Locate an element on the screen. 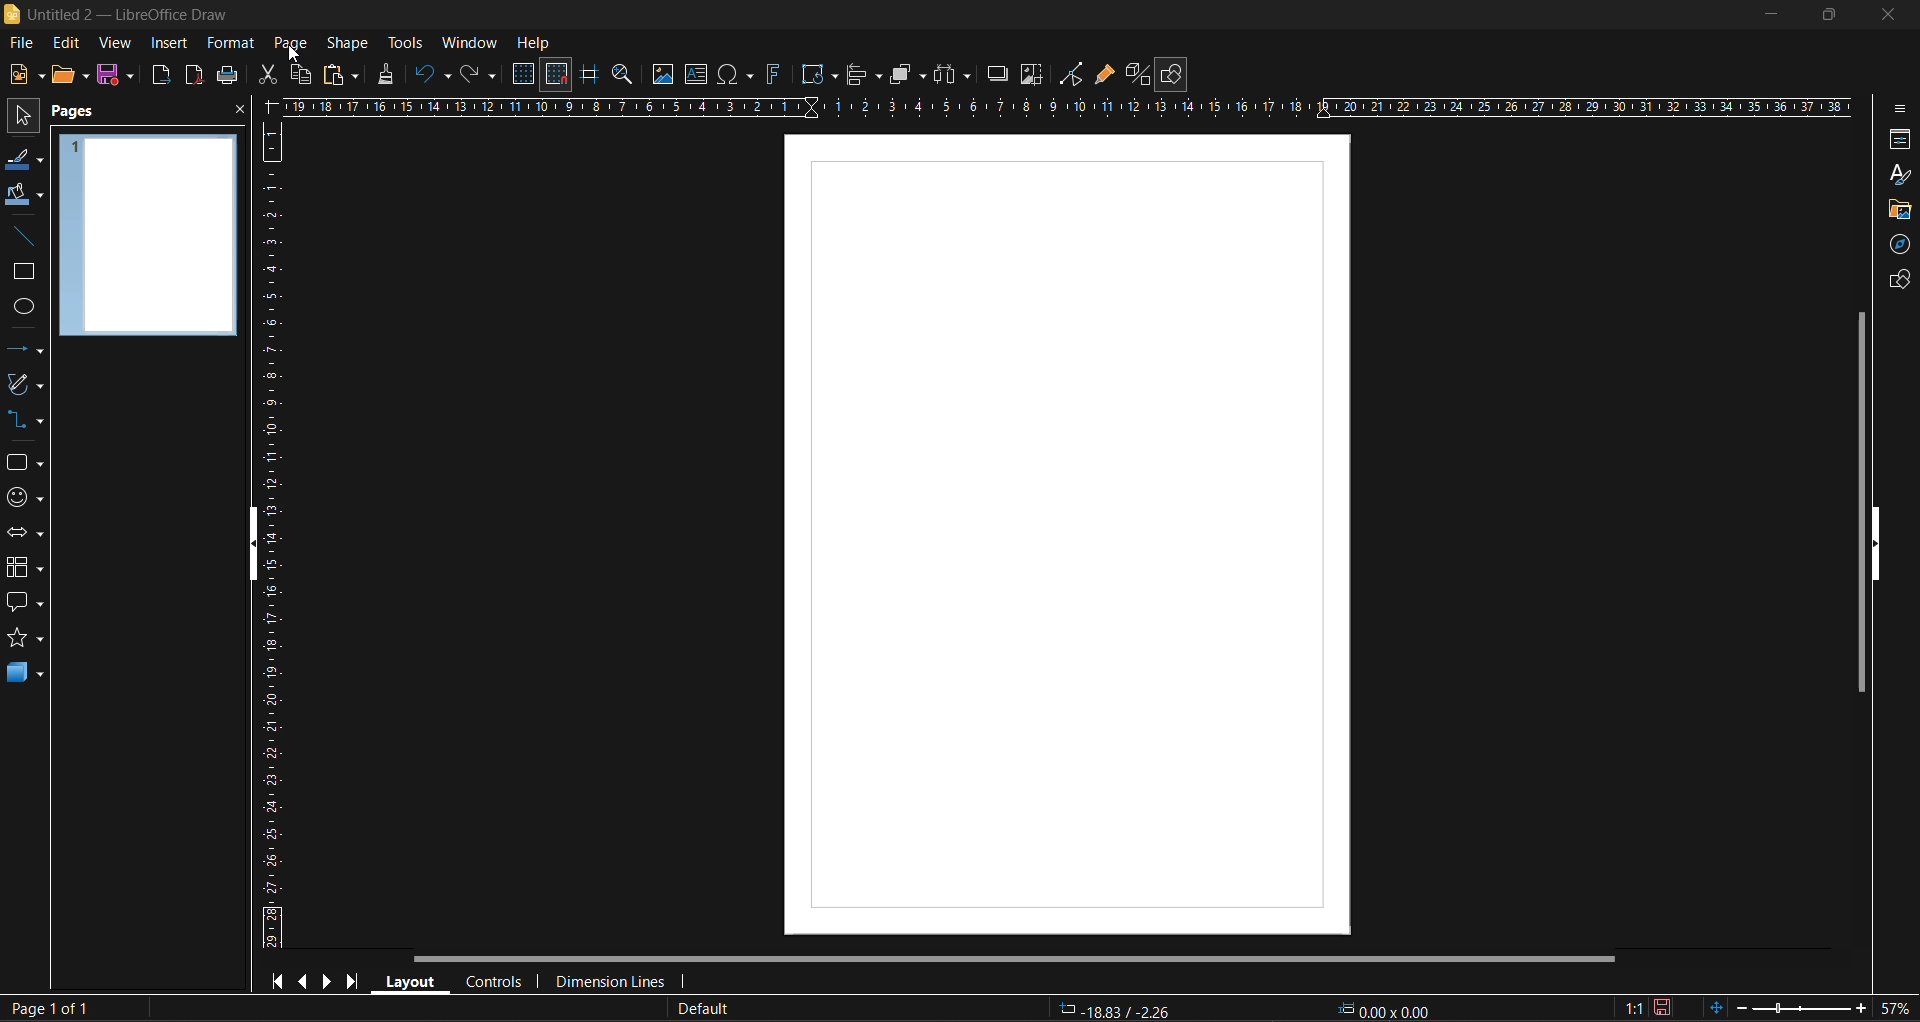 Image resolution: width=1920 pixels, height=1022 pixels. format is located at coordinates (228, 42).